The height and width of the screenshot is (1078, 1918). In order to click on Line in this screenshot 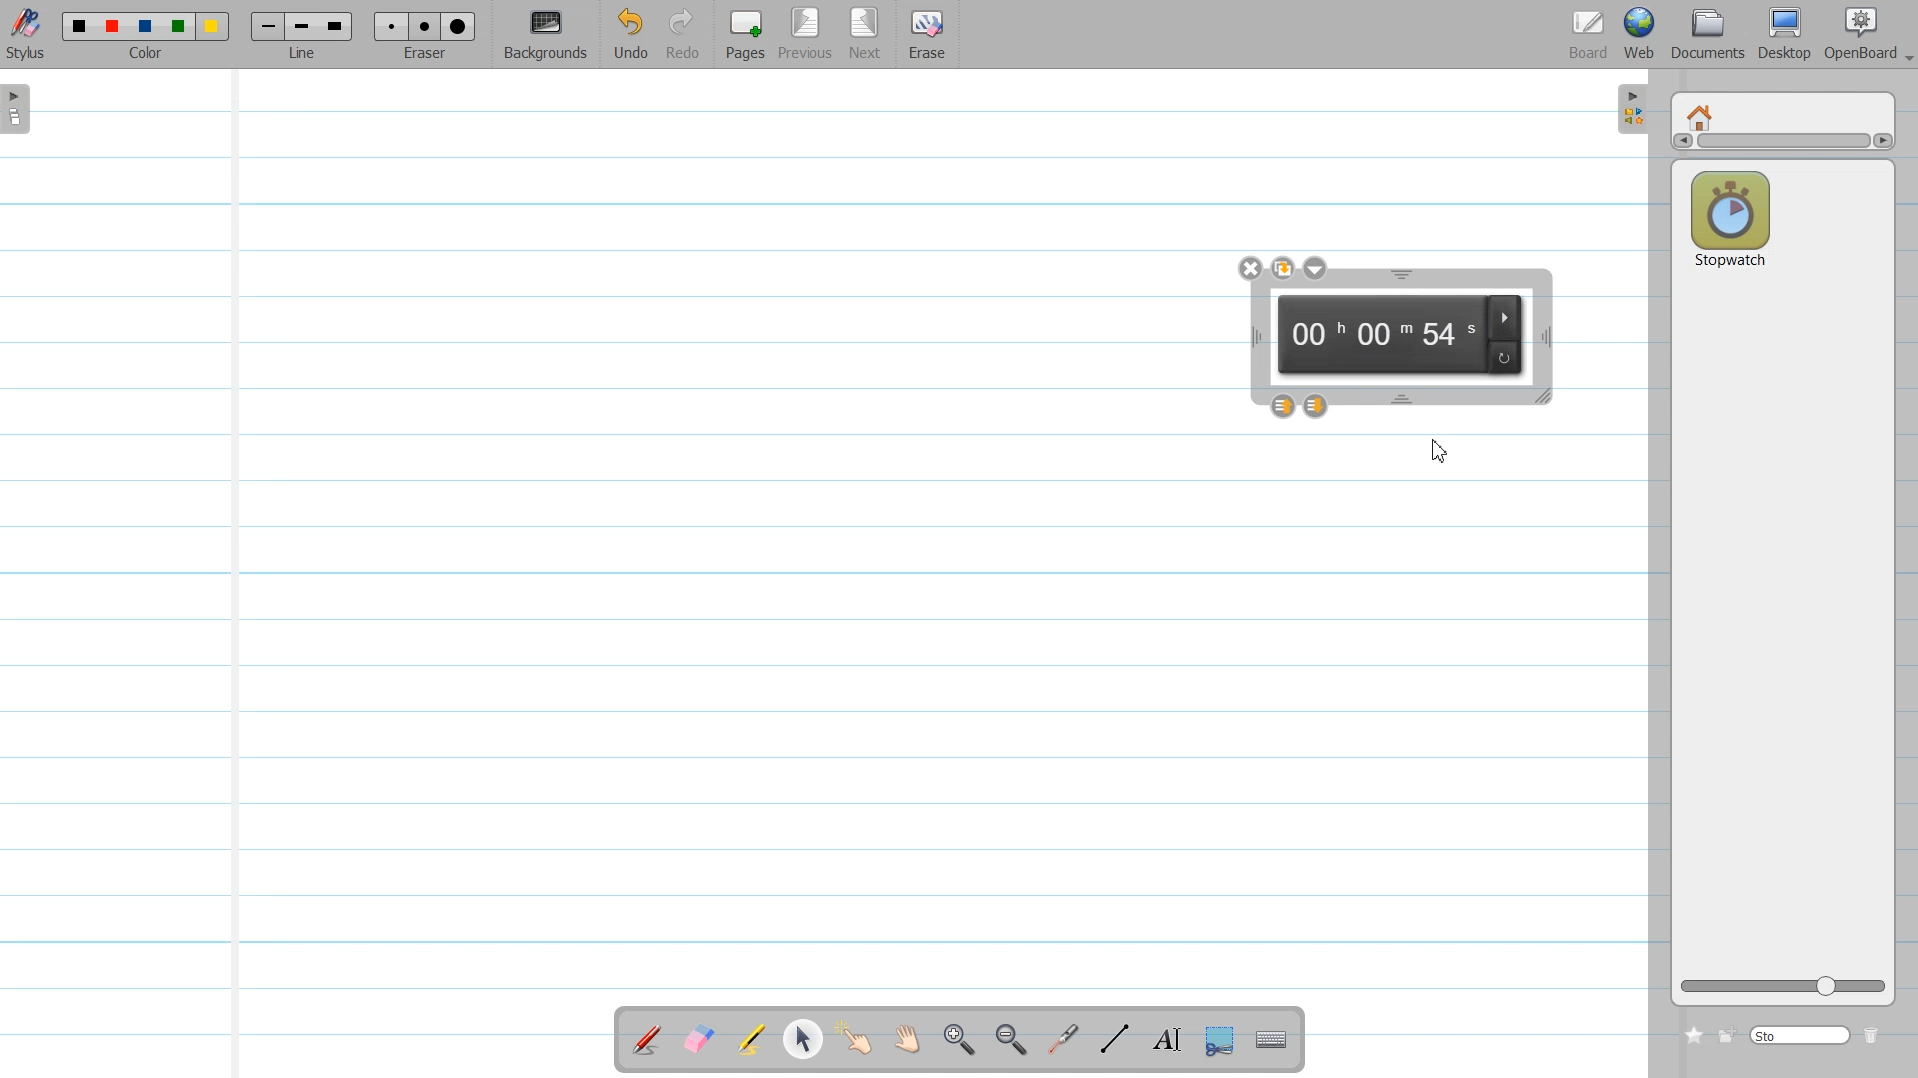, I will do `click(302, 35)`.